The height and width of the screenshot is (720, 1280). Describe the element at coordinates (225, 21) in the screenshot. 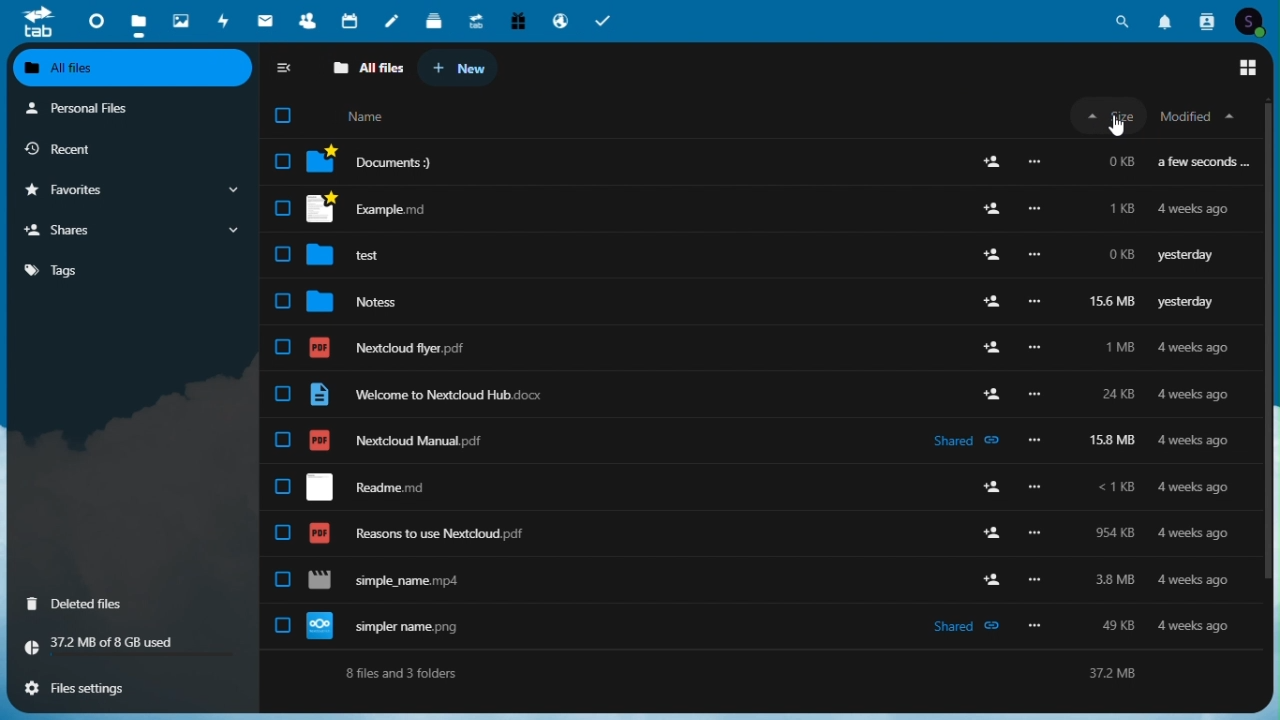

I see `Activity` at that location.